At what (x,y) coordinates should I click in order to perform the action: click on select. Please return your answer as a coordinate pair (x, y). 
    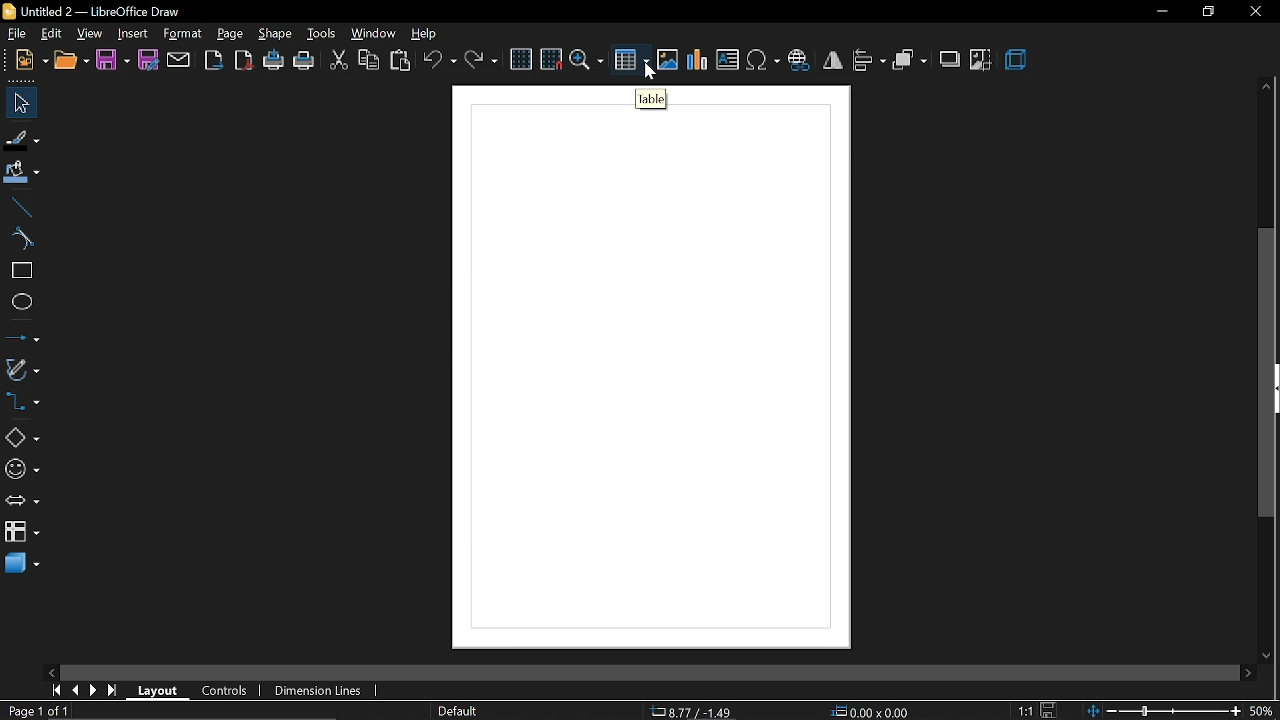
    Looking at the image, I should click on (18, 104).